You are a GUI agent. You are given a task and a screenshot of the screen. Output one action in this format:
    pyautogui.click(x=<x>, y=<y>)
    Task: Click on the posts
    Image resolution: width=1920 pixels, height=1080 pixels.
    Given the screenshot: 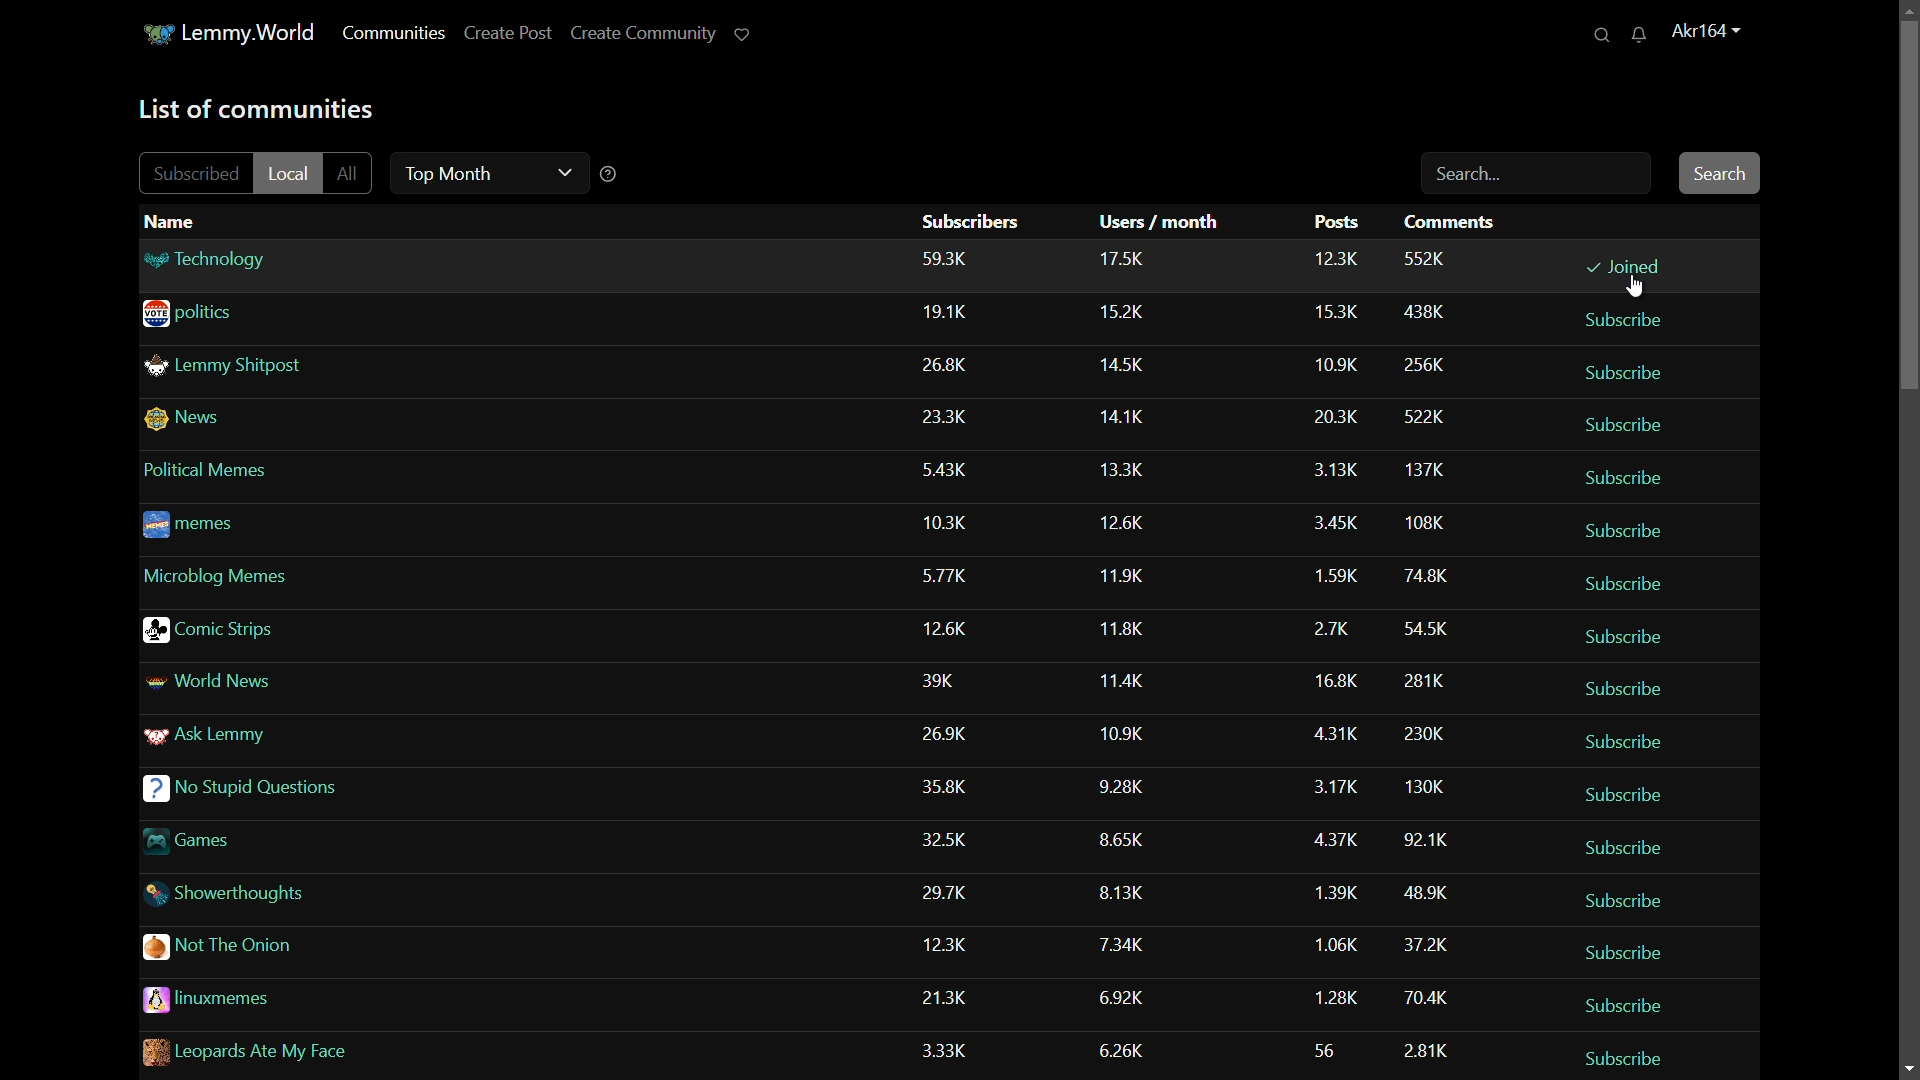 What is the action you would take?
    pyautogui.click(x=1332, y=940)
    